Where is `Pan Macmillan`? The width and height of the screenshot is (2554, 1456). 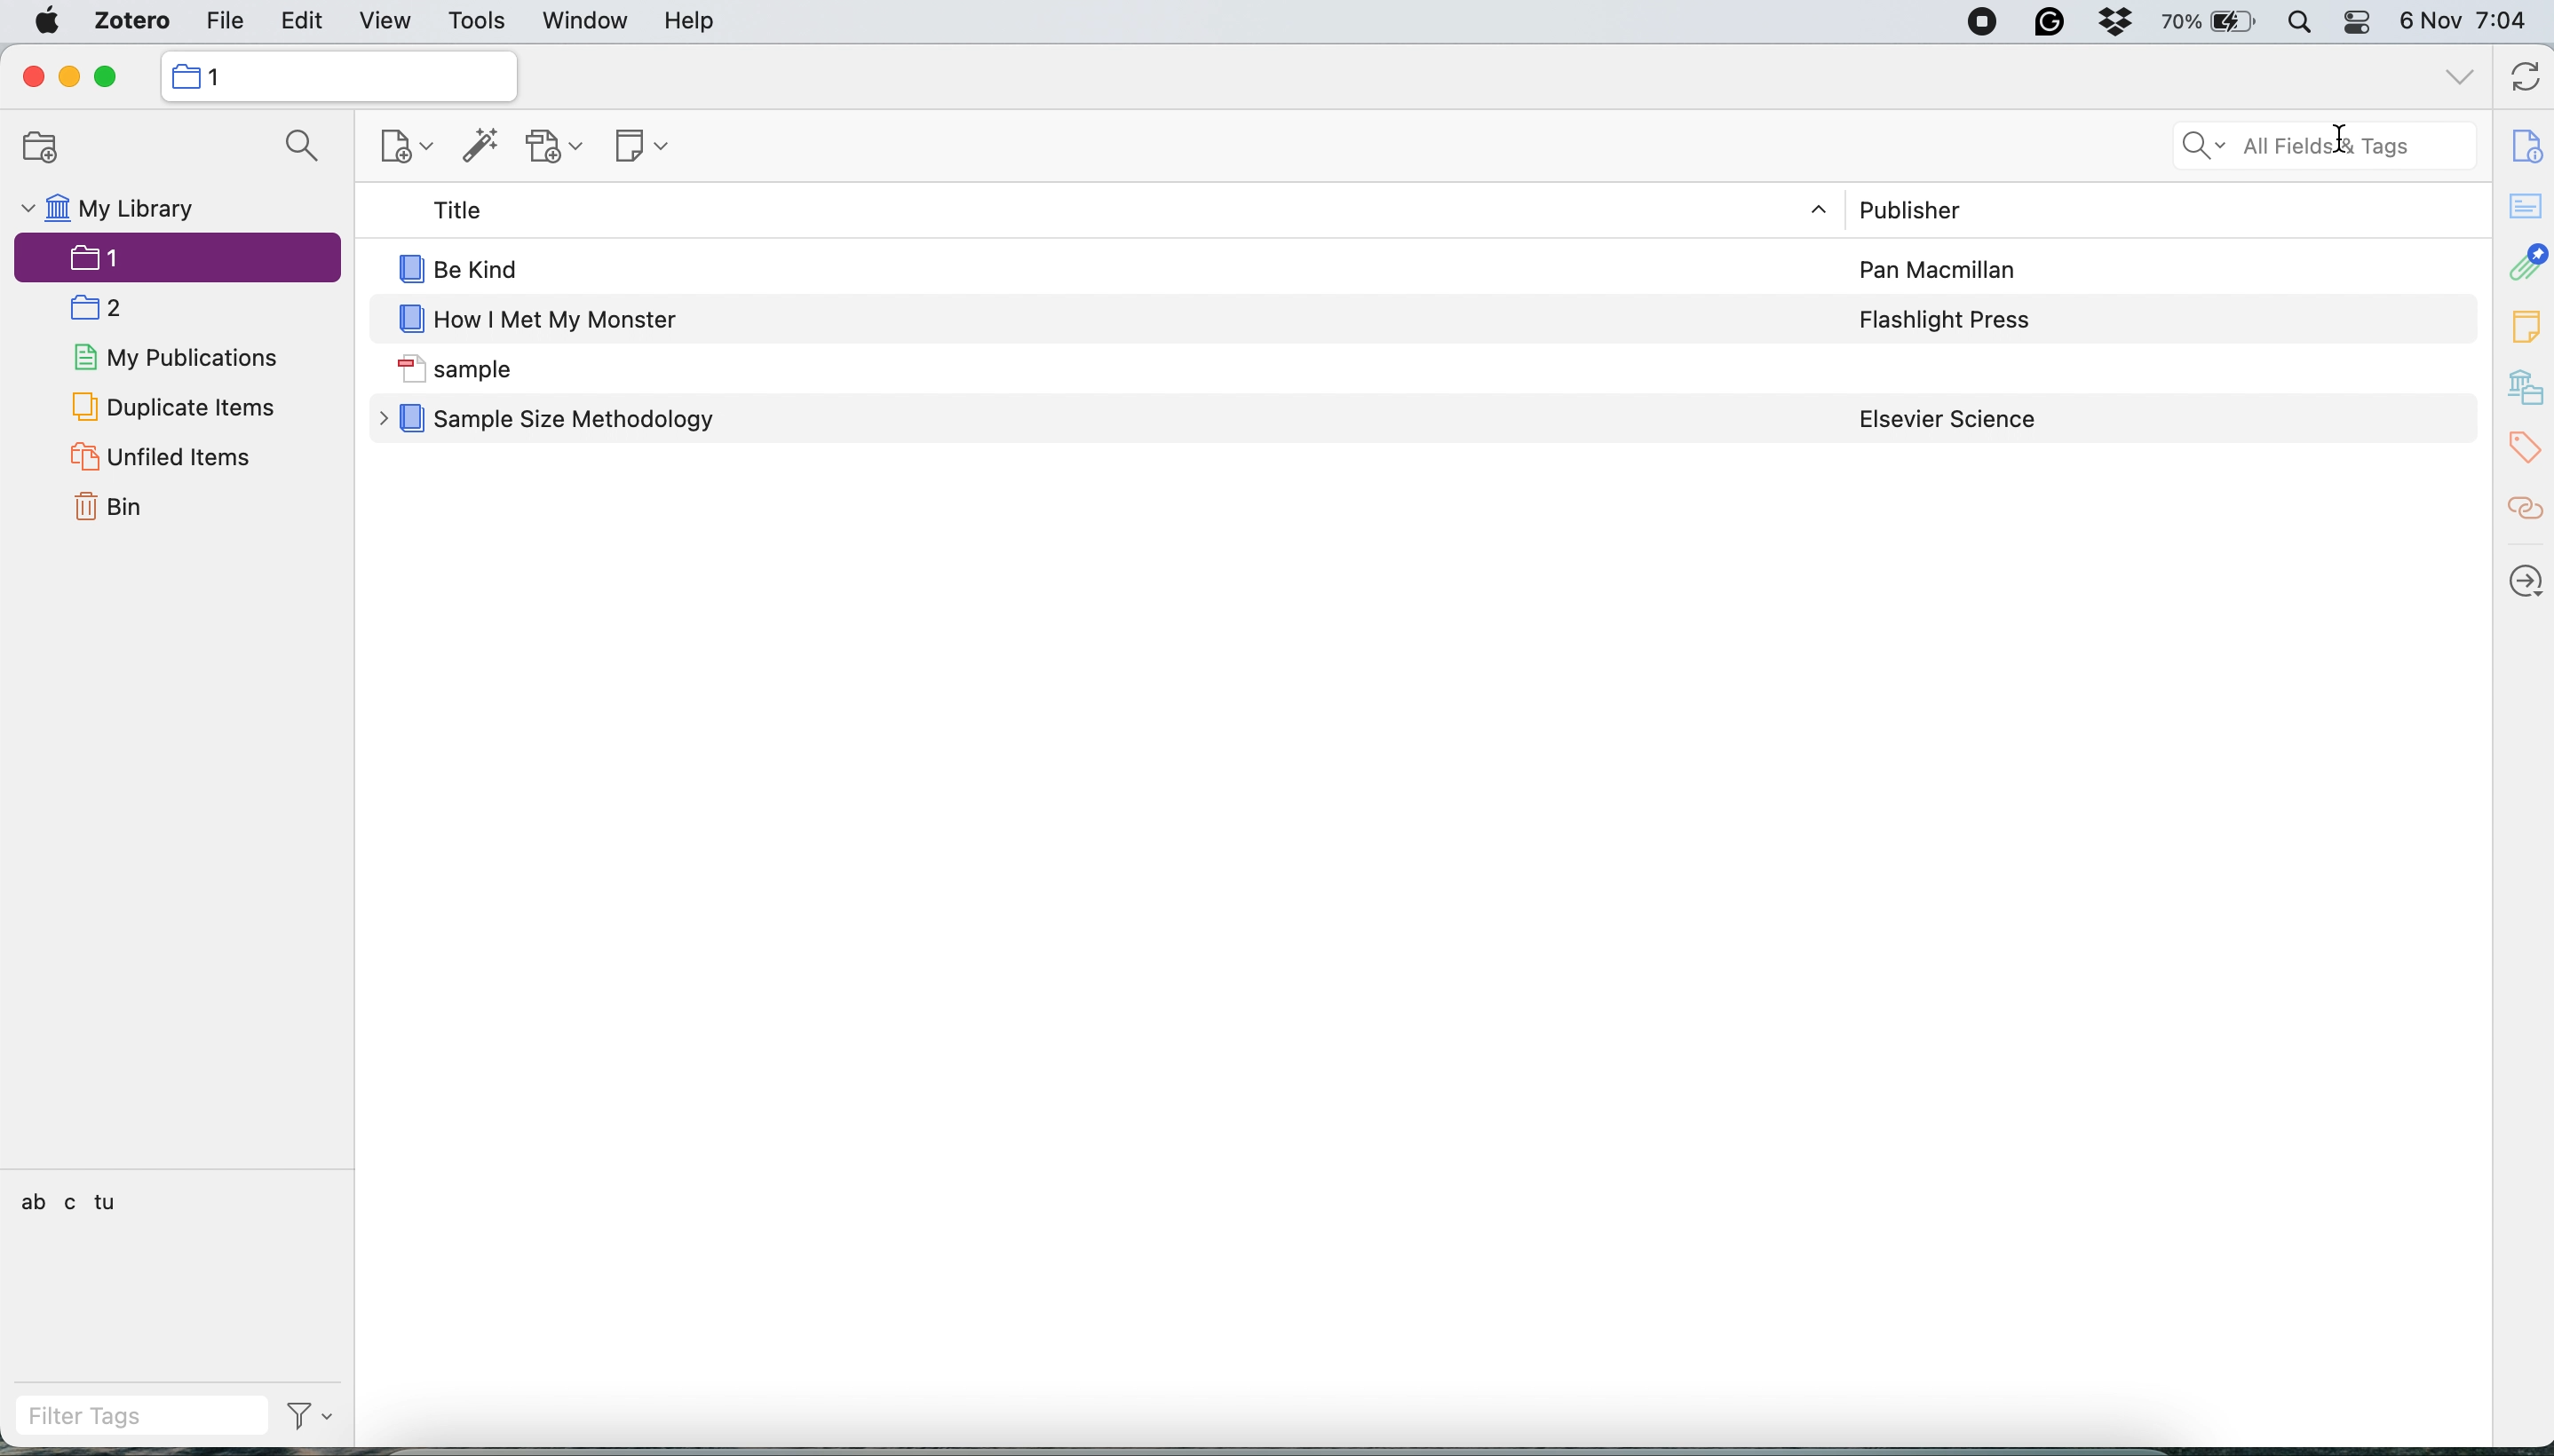
Pan Macmillan is located at coordinates (1940, 271).